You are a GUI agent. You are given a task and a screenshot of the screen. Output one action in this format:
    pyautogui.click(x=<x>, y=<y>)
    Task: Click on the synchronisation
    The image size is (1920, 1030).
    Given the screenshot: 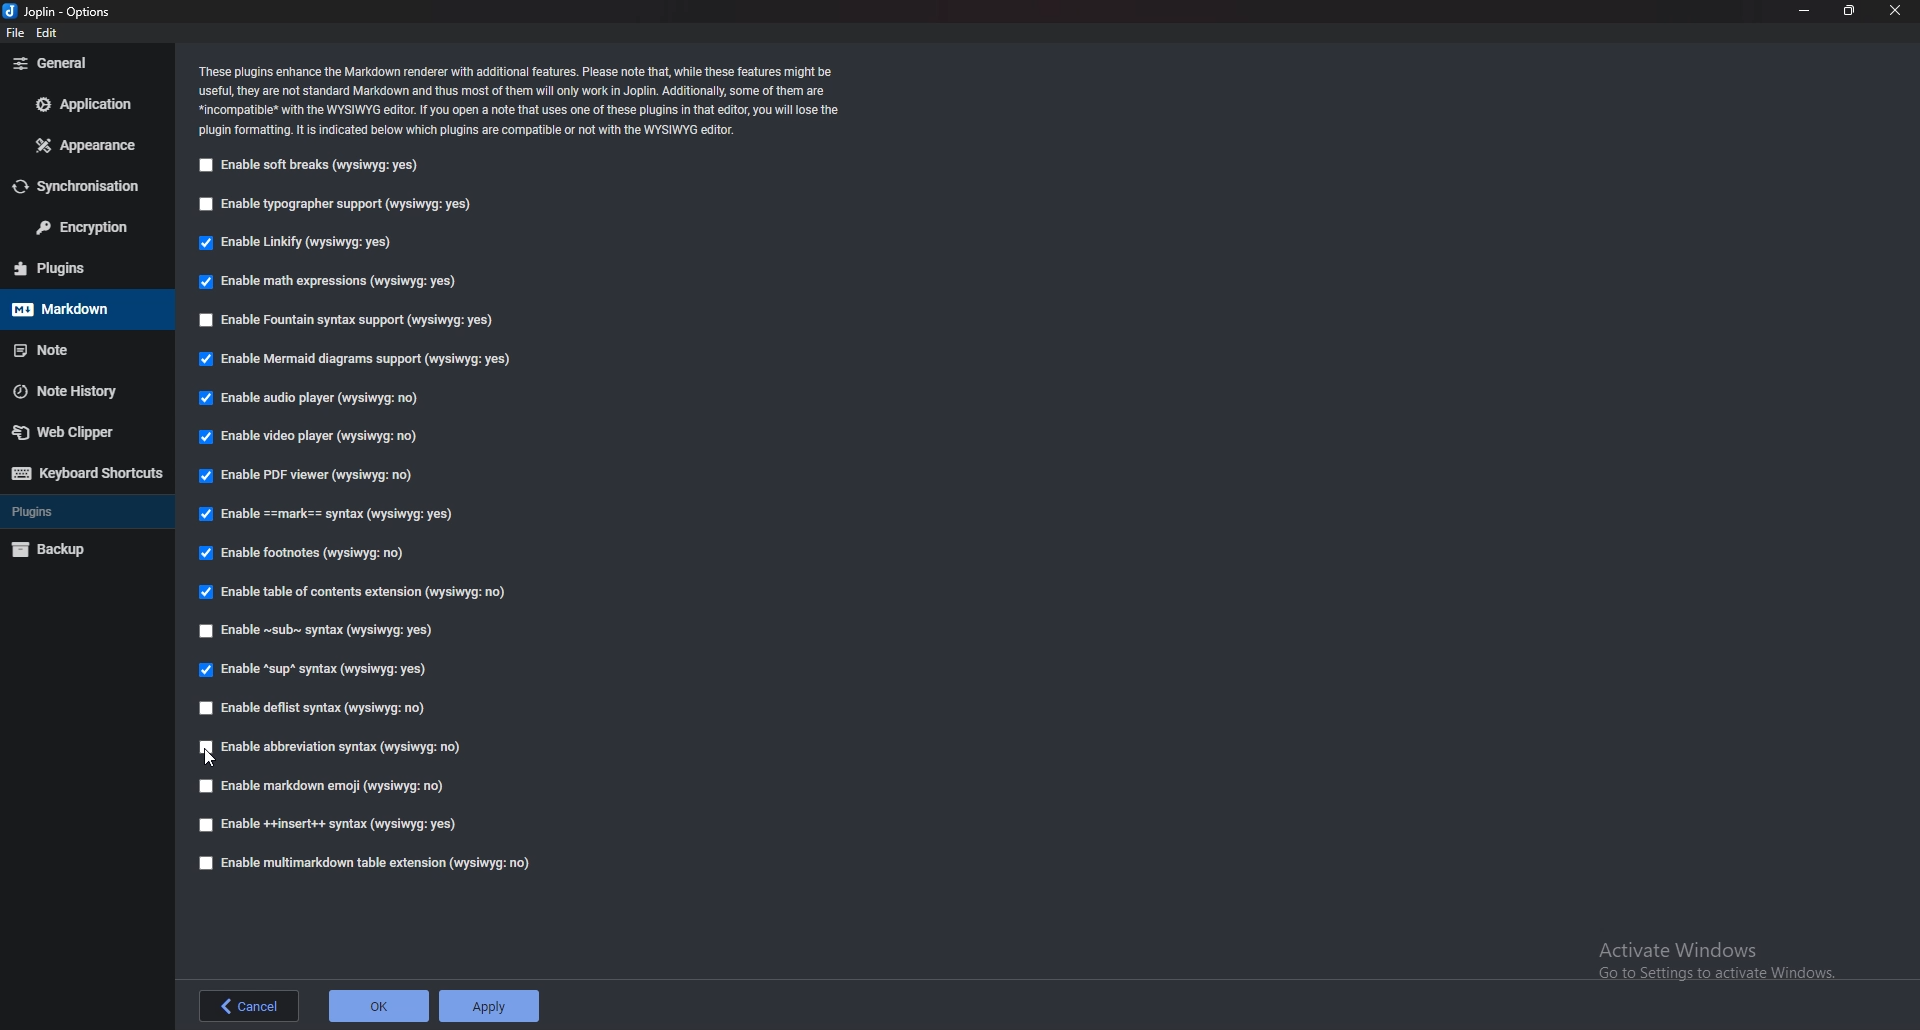 What is the action you would take?
    pyautogui.click(x=77, y=186)
    